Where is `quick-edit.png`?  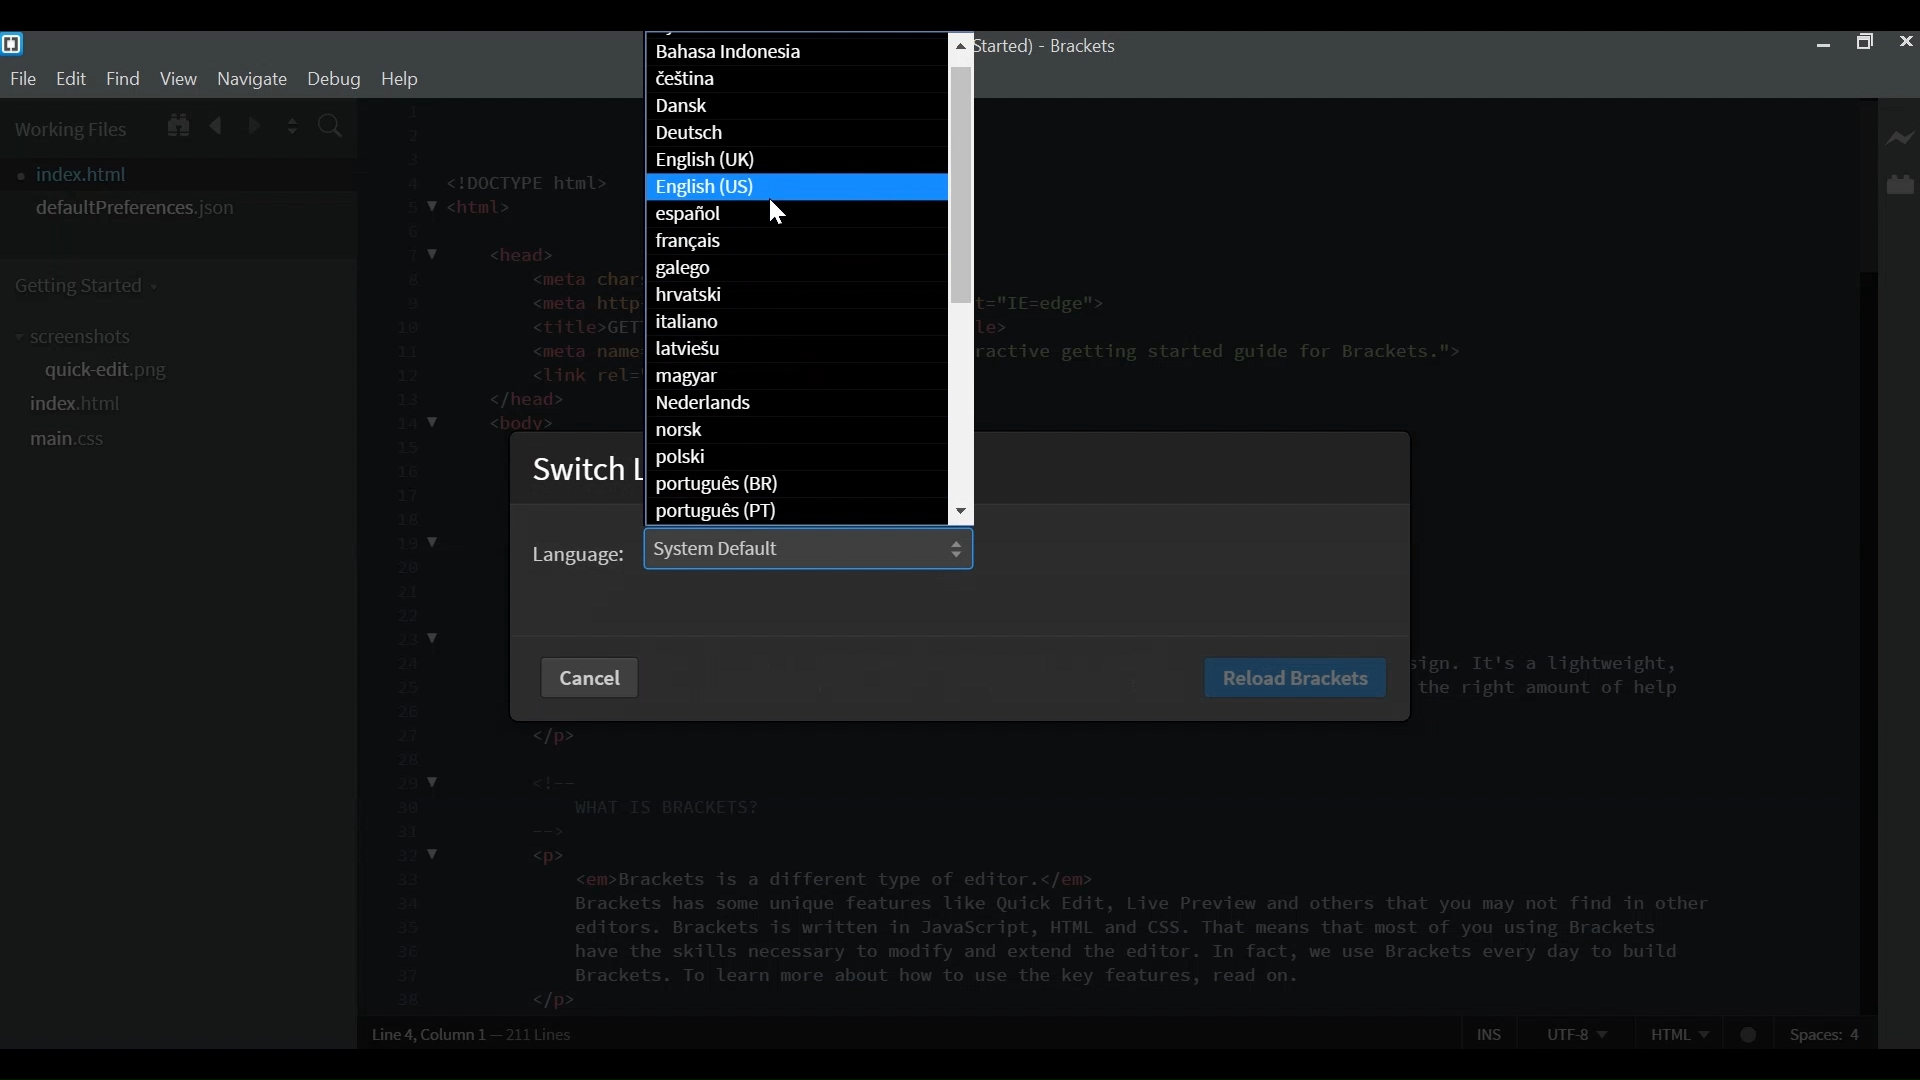
quick-edit.png is located at coordinates (115, 373).